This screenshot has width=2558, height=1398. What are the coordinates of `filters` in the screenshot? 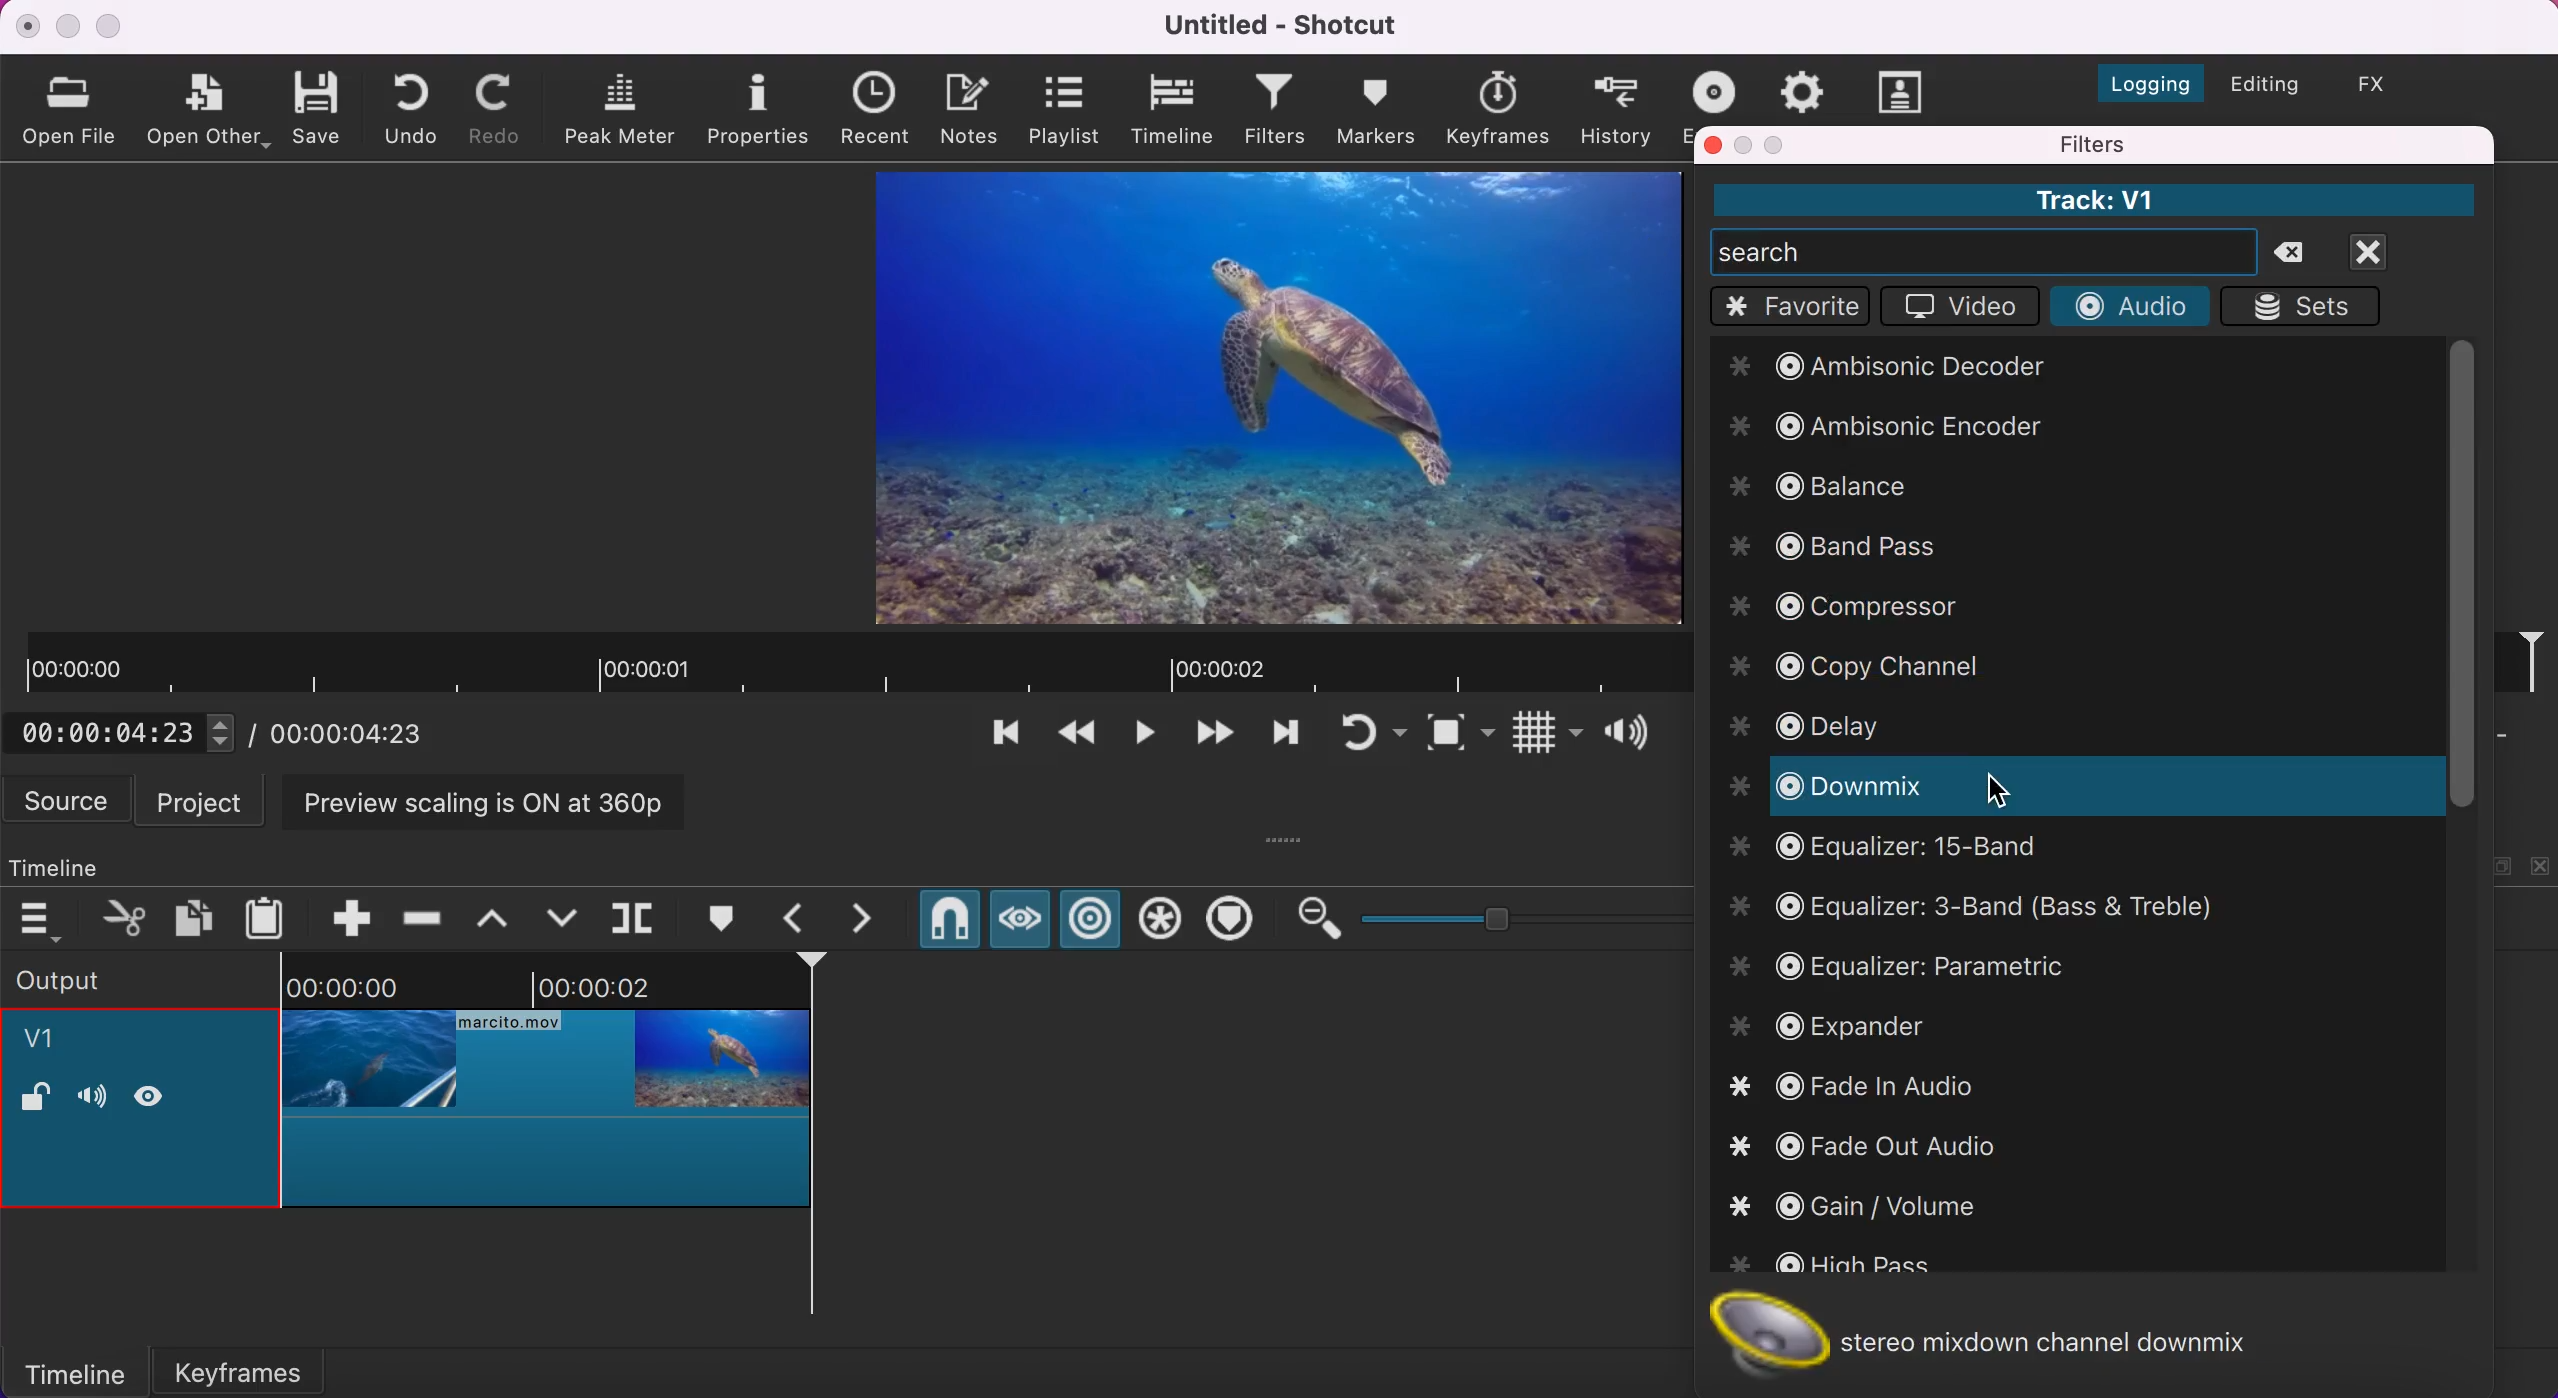 It's located at (2193, 144).